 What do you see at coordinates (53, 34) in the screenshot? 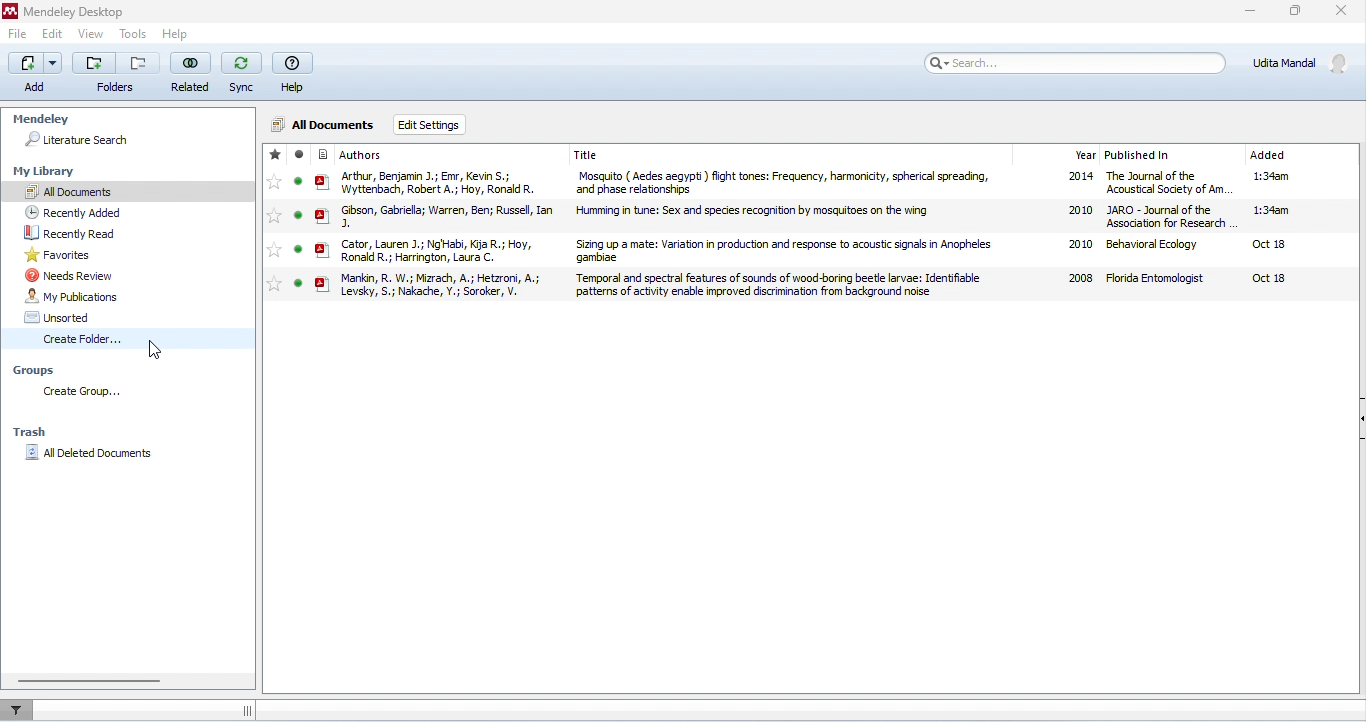
I see `edit` at bounding box center [53, 34].